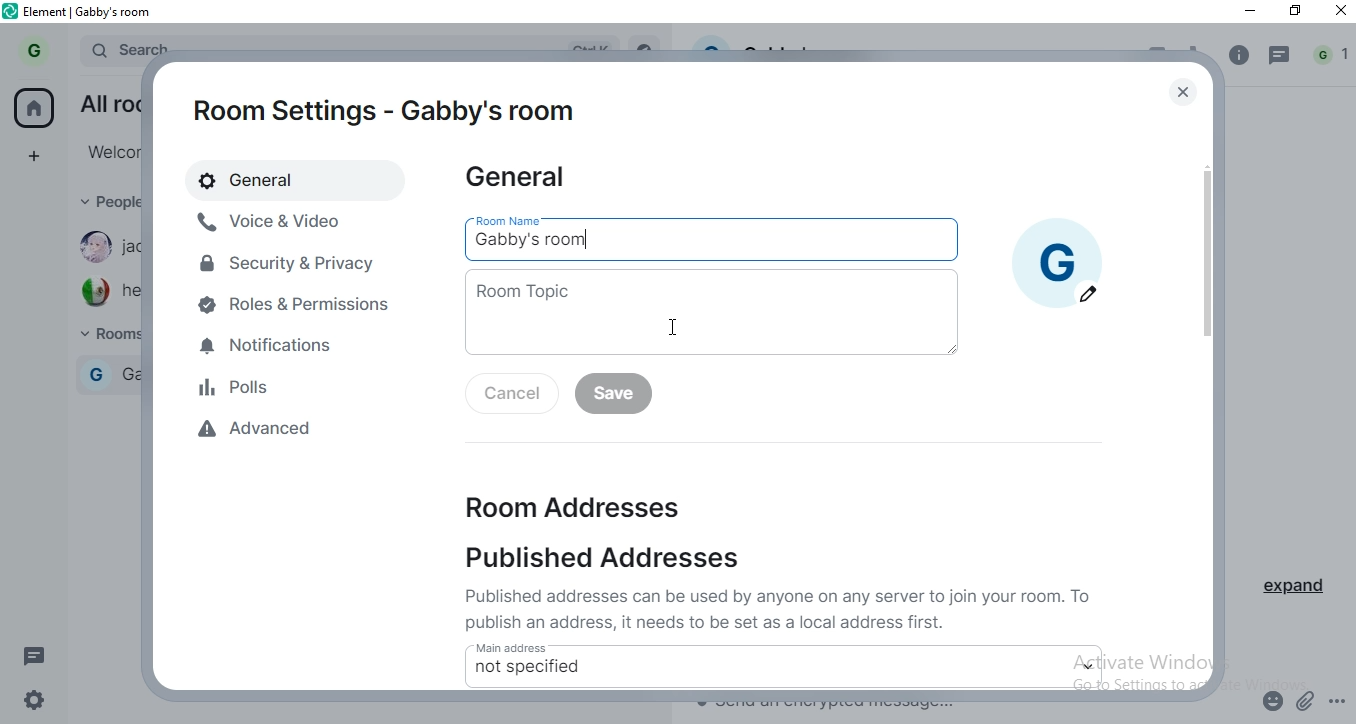 The height and width of the screenshot is (724, 1356). I want to click on profile picture, so click(1057, 248).